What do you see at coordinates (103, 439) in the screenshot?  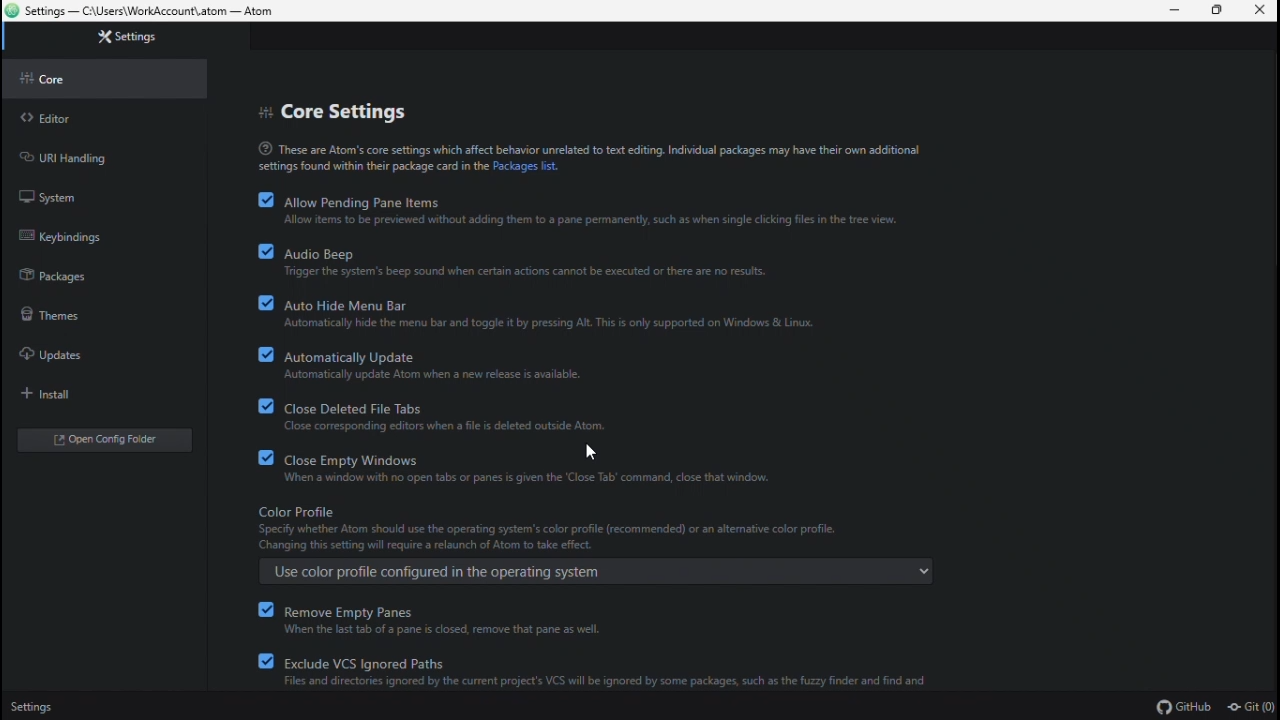 I see `open config editor` at bounding box center [103, 439].